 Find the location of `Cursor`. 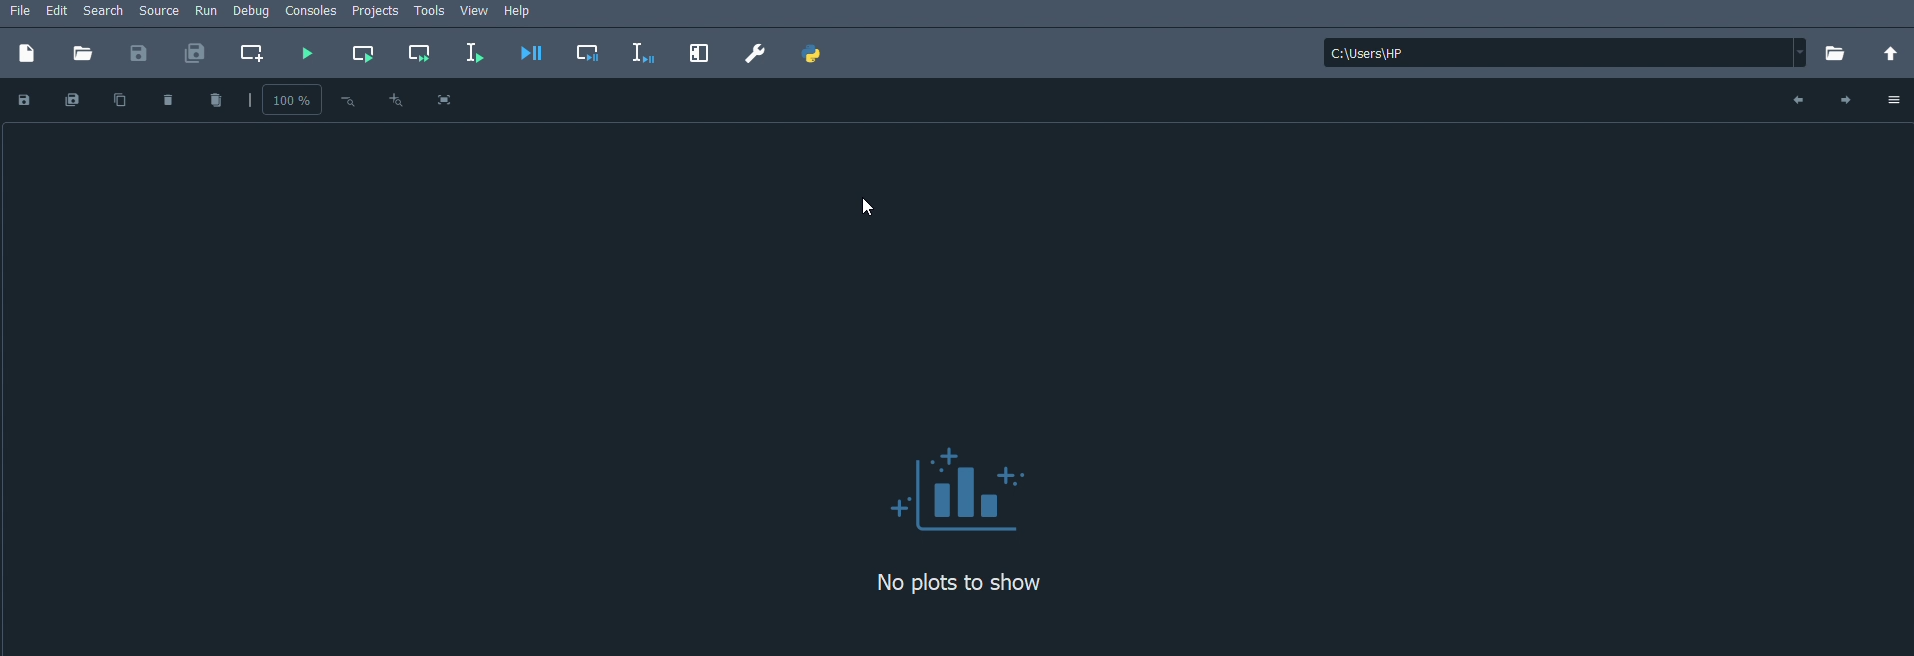

Cursor is located at coordinates (869, 212).